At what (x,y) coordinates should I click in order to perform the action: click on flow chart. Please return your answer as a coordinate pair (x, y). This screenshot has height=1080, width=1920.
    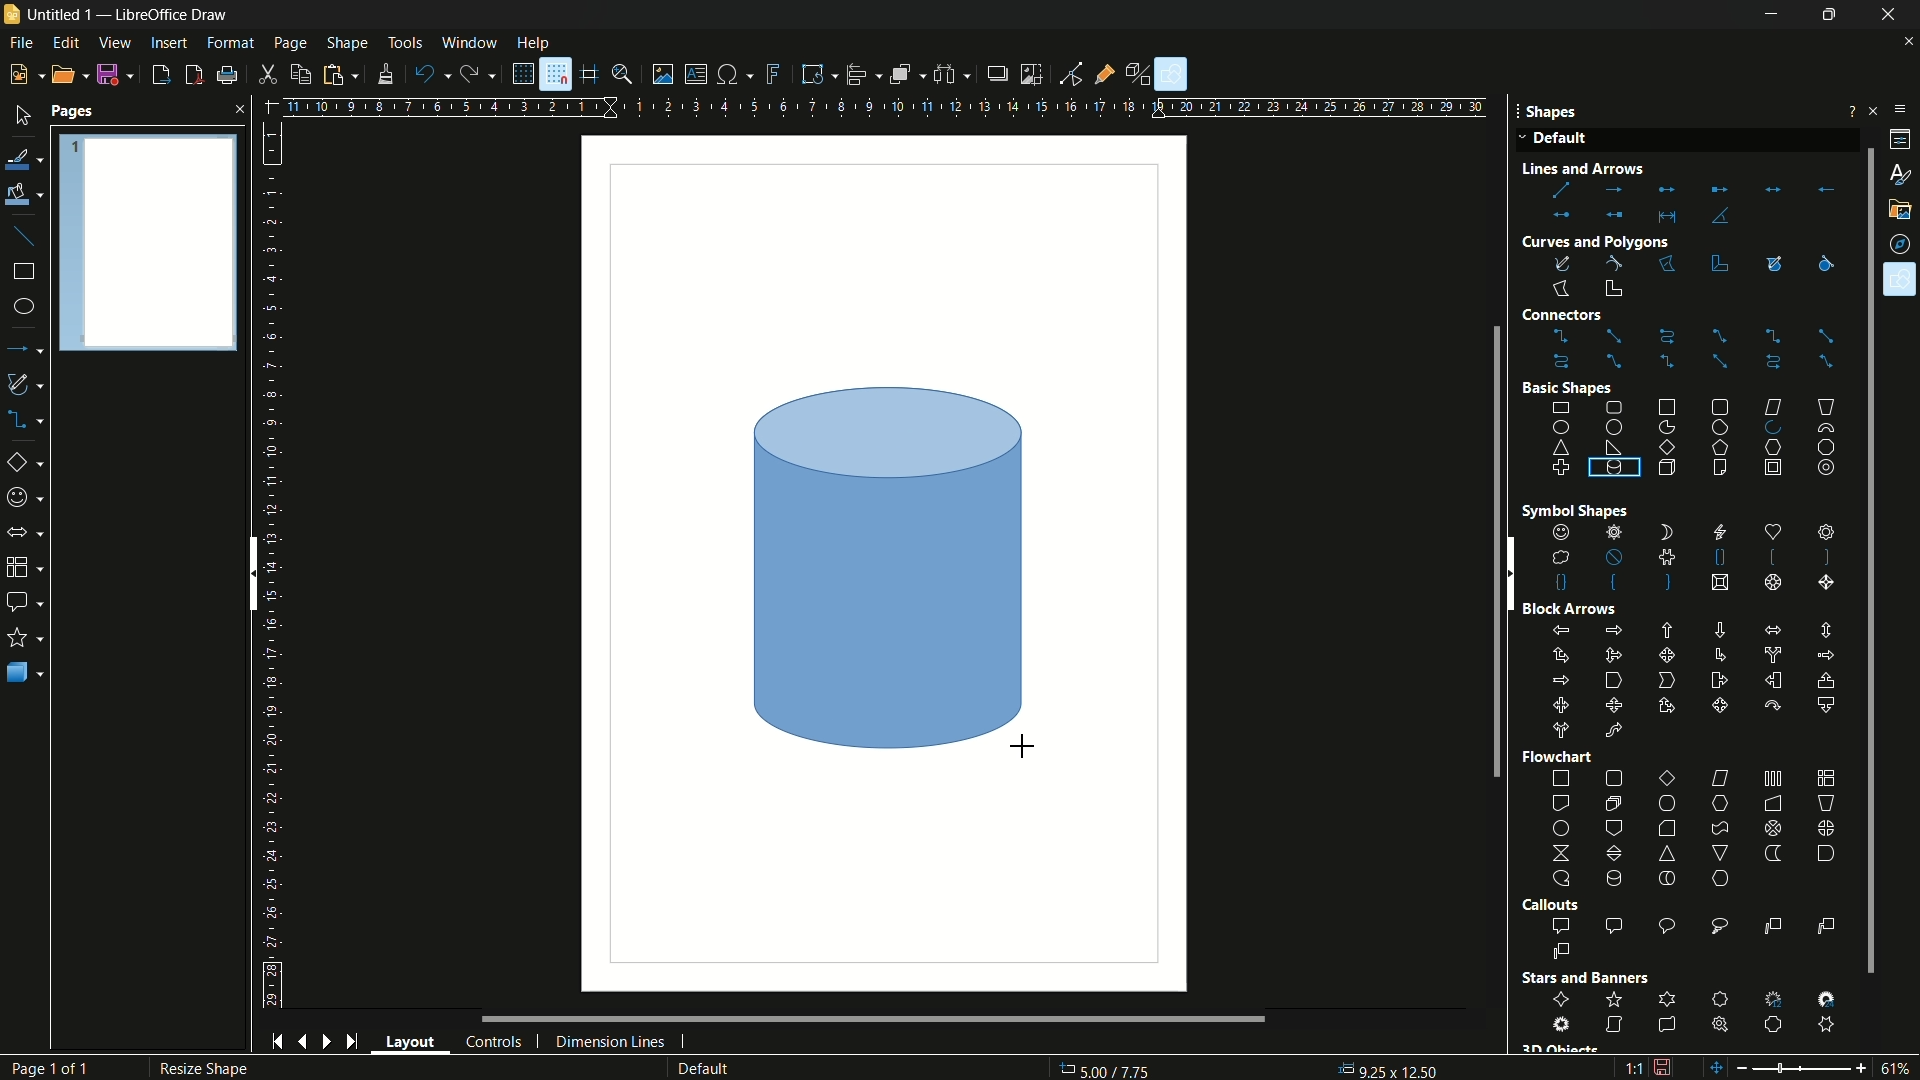
    Looking at the image, I should click on (29, 567).